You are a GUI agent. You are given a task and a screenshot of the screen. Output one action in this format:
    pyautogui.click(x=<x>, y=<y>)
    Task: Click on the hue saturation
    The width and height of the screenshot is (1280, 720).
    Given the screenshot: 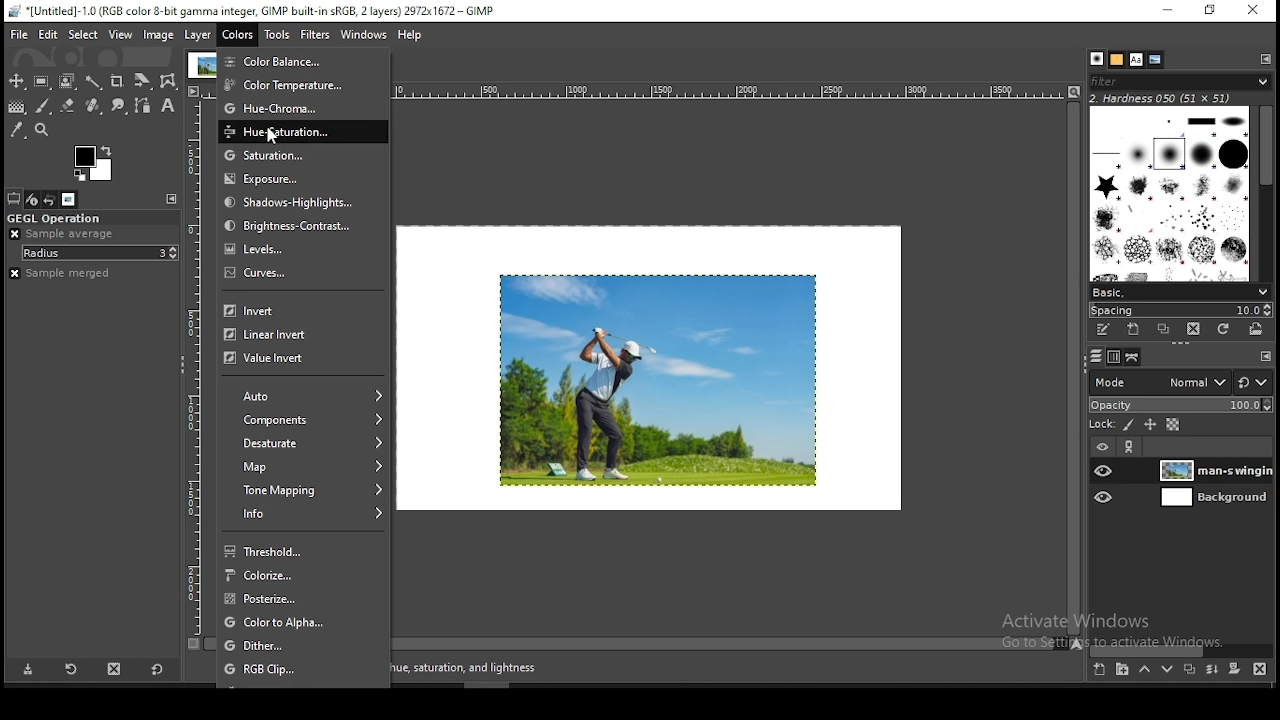 What is the action you would take?
    pyautogui.click(x=304, y=131)
    